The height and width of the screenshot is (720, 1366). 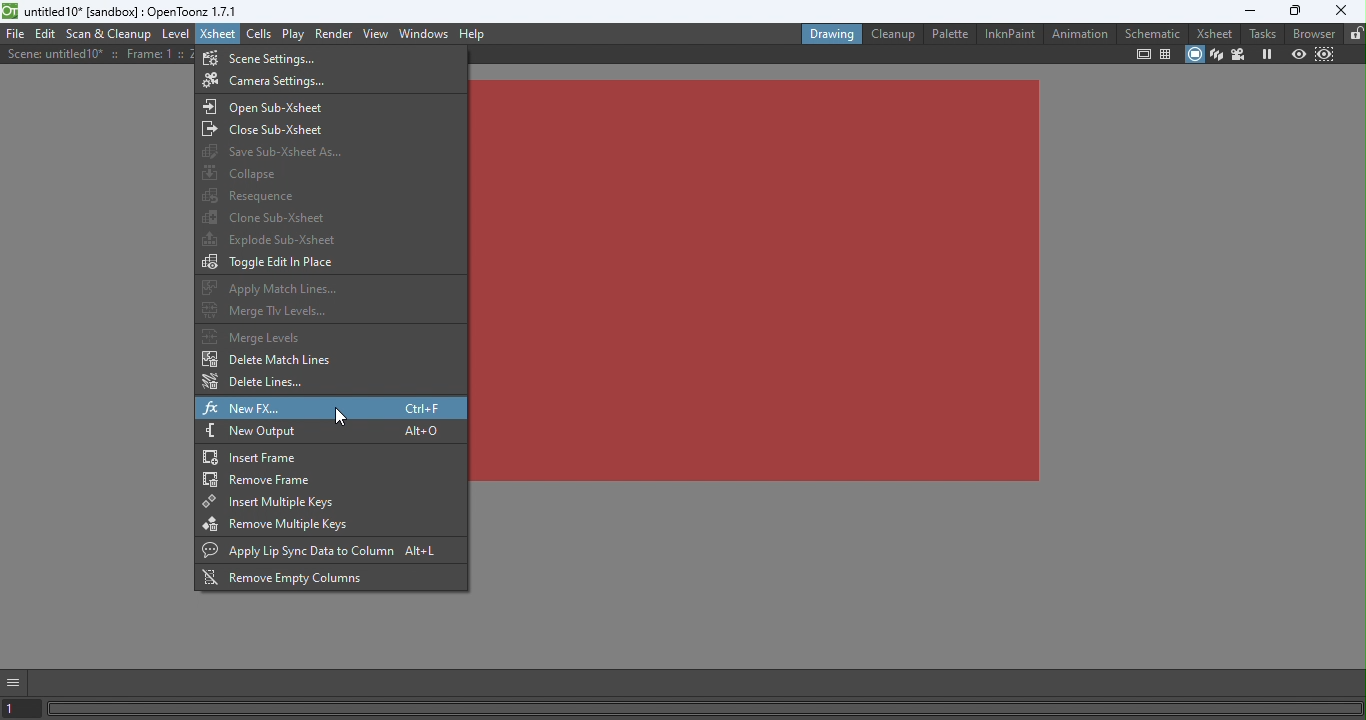 I want to click on Scan & Cleanup, so click(x=111, y=33).